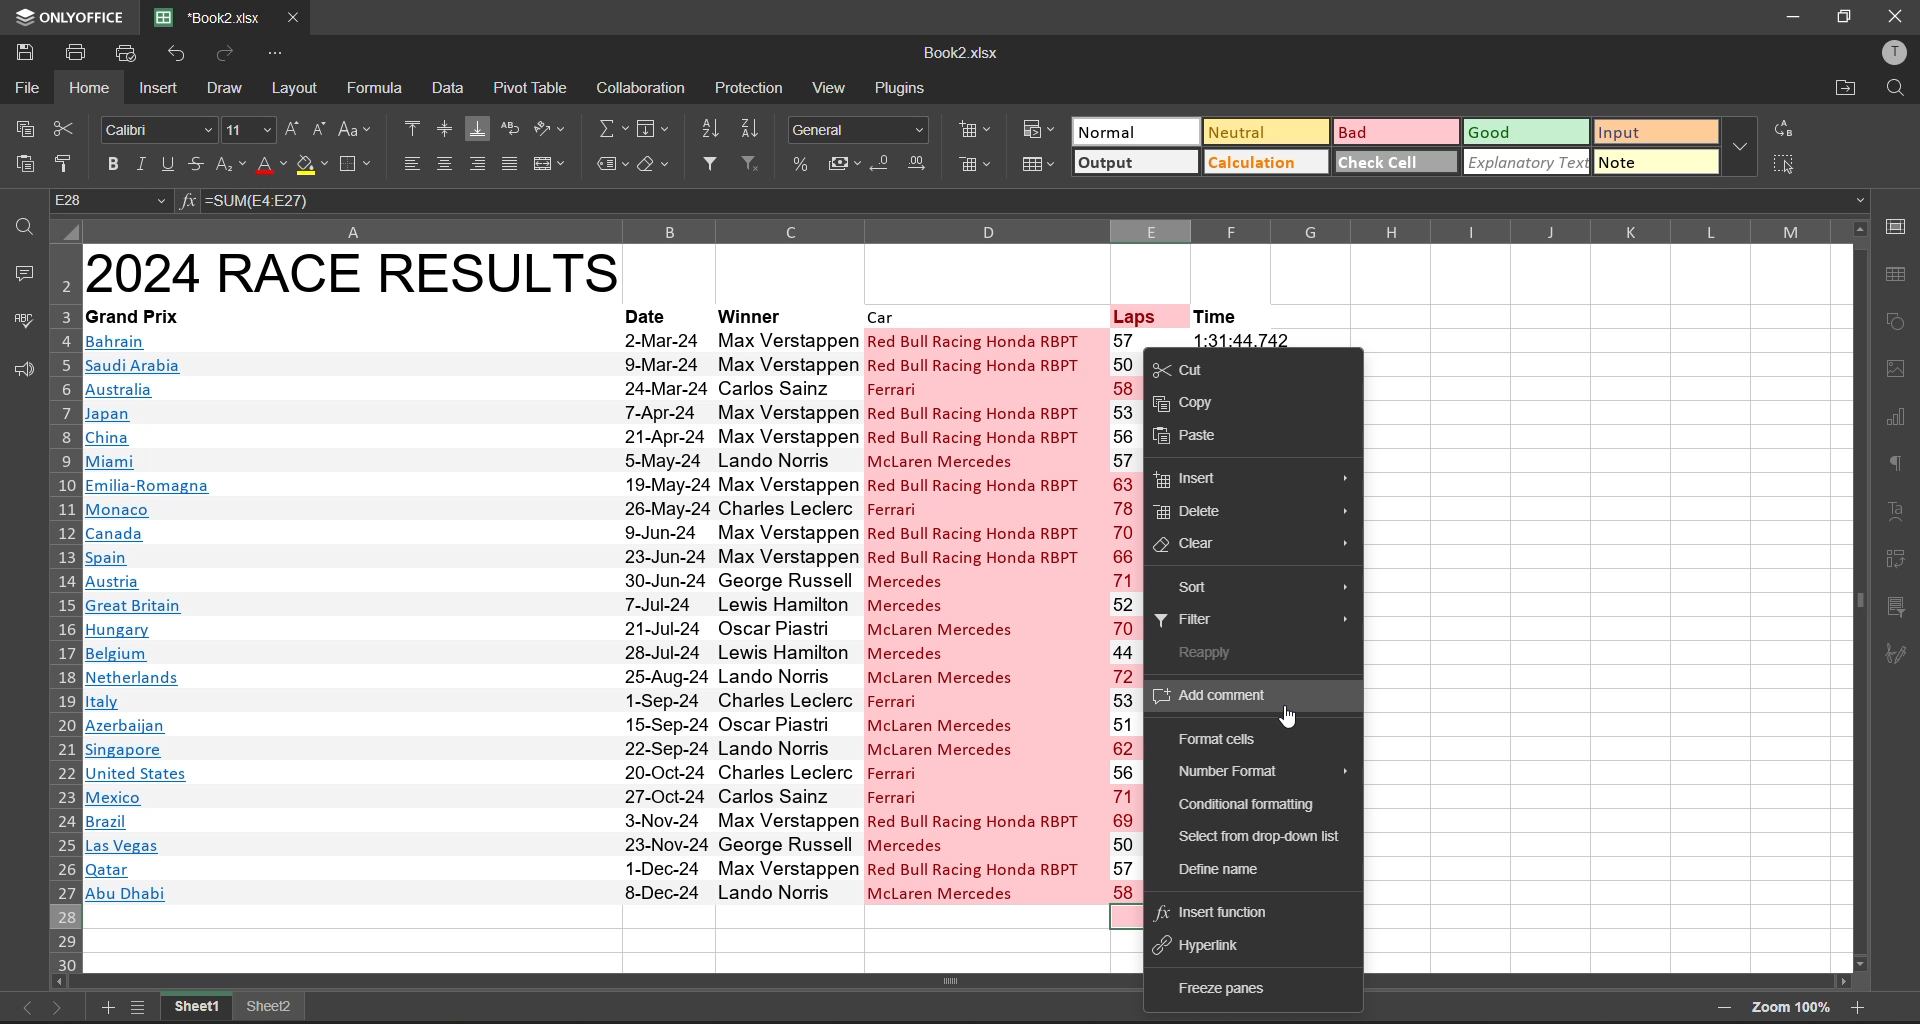 This screenshot has height=1024, width=1920. What do you see at coordinates (1789, 1006) in the screenshot?
I see `zoom factor` at bounding box center [1789, 1006].